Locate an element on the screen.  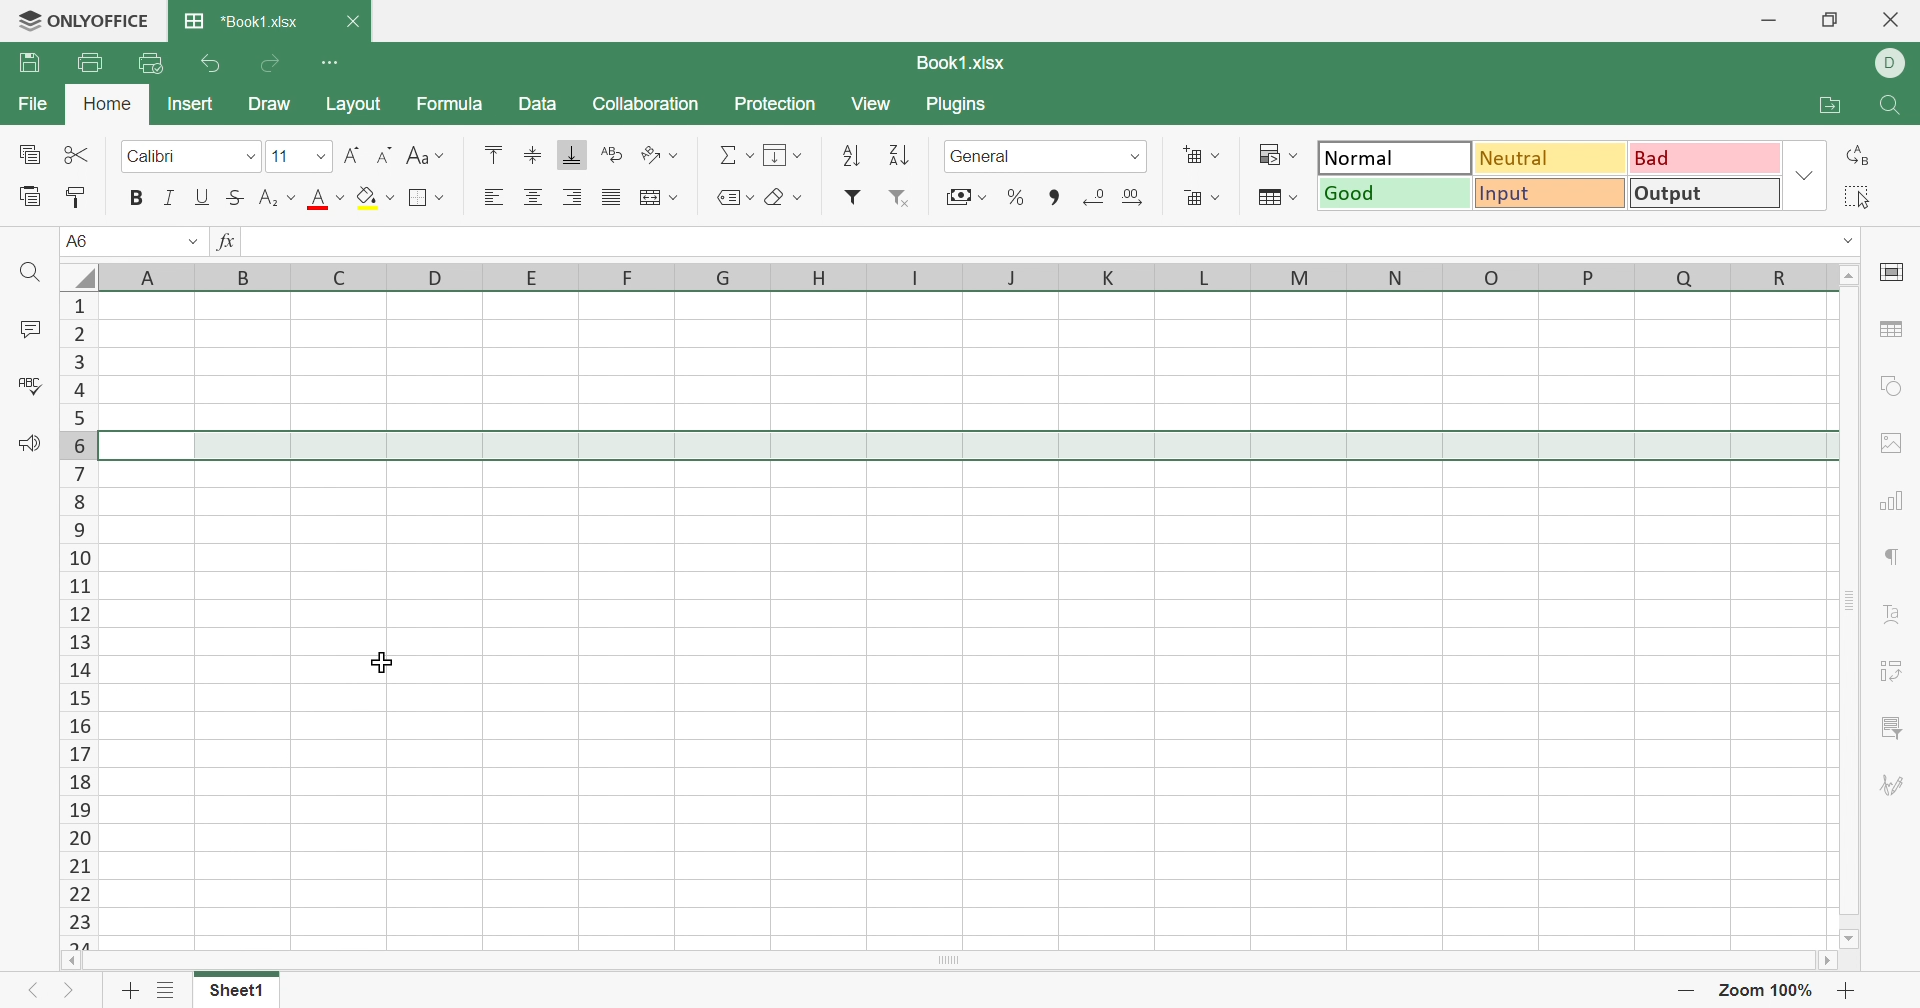
Drop Down is located at coordinates (320, 159).